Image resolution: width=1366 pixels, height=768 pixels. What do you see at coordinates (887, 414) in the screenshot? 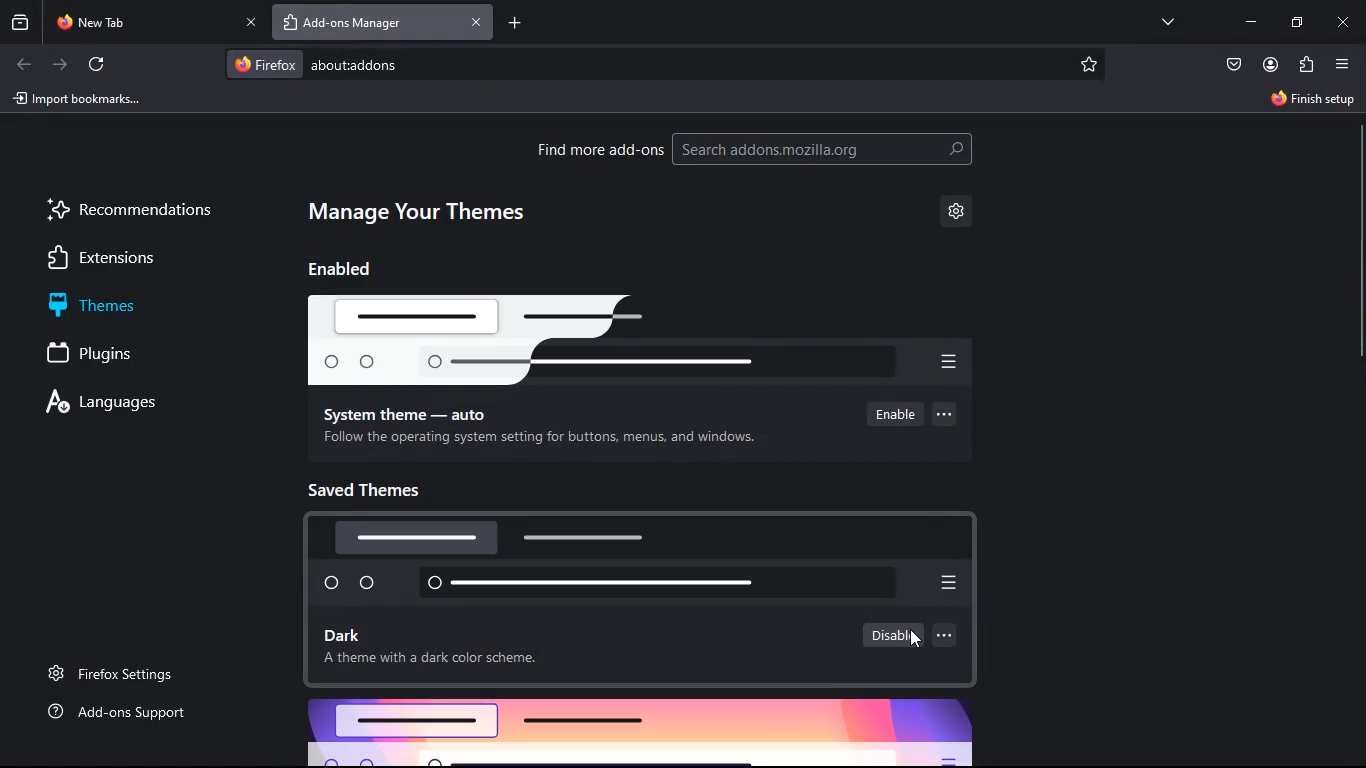
I see `enable` at bounding box center [887, 414].